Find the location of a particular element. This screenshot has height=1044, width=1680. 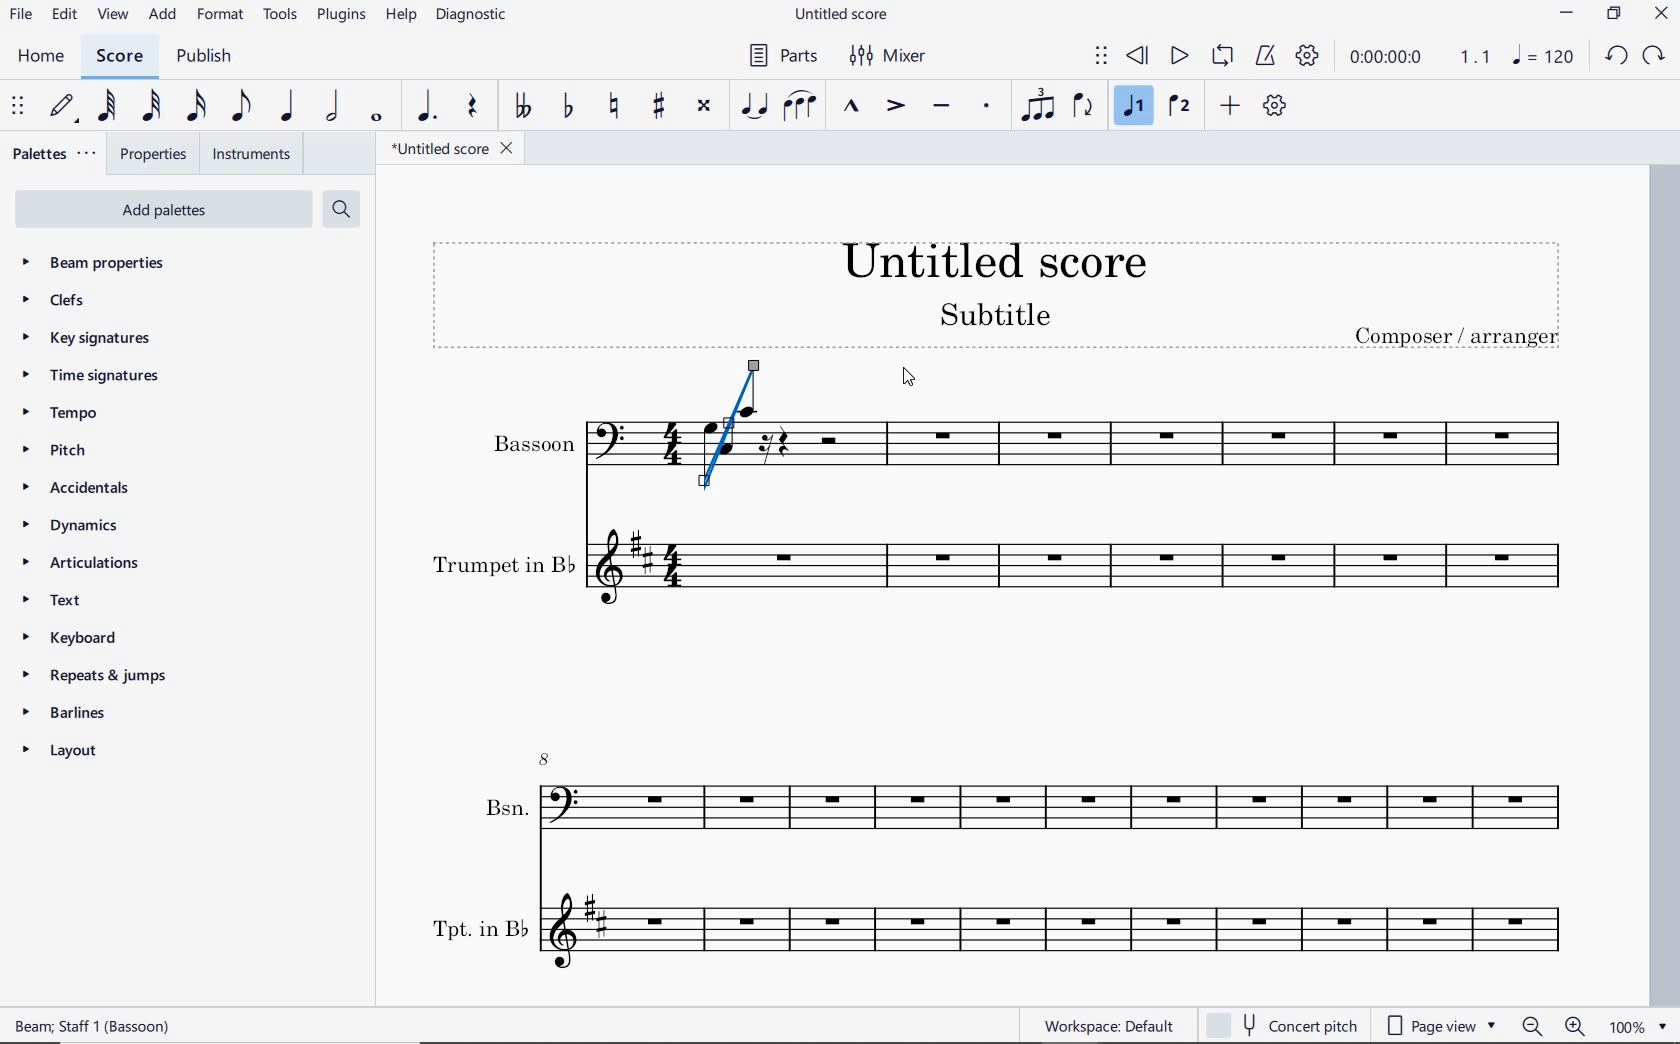

loop playback is located at coordinates (1222, 58).